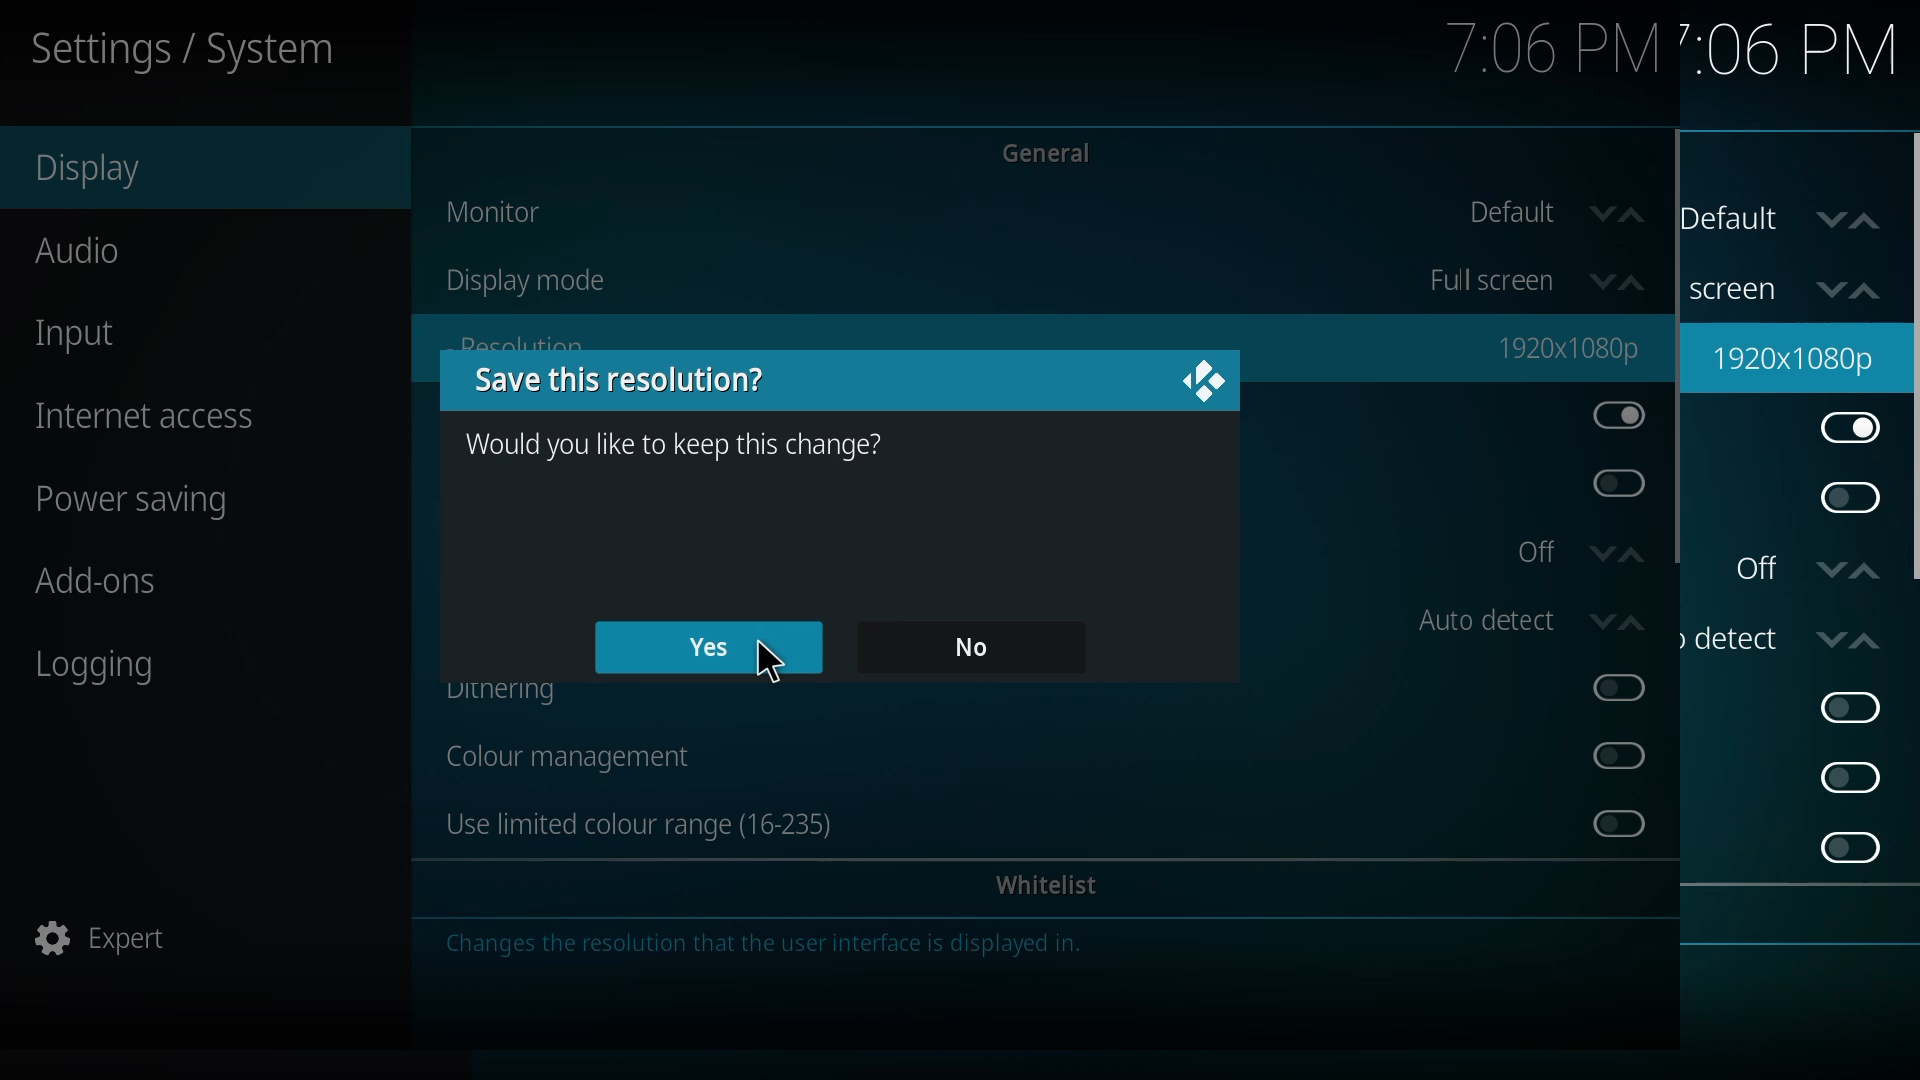 This screenshot has height=1080, width=1920. What do you see at coordinates (1808, 567) in the screenshot?
I see `off` at bounding box center [1808, 567].